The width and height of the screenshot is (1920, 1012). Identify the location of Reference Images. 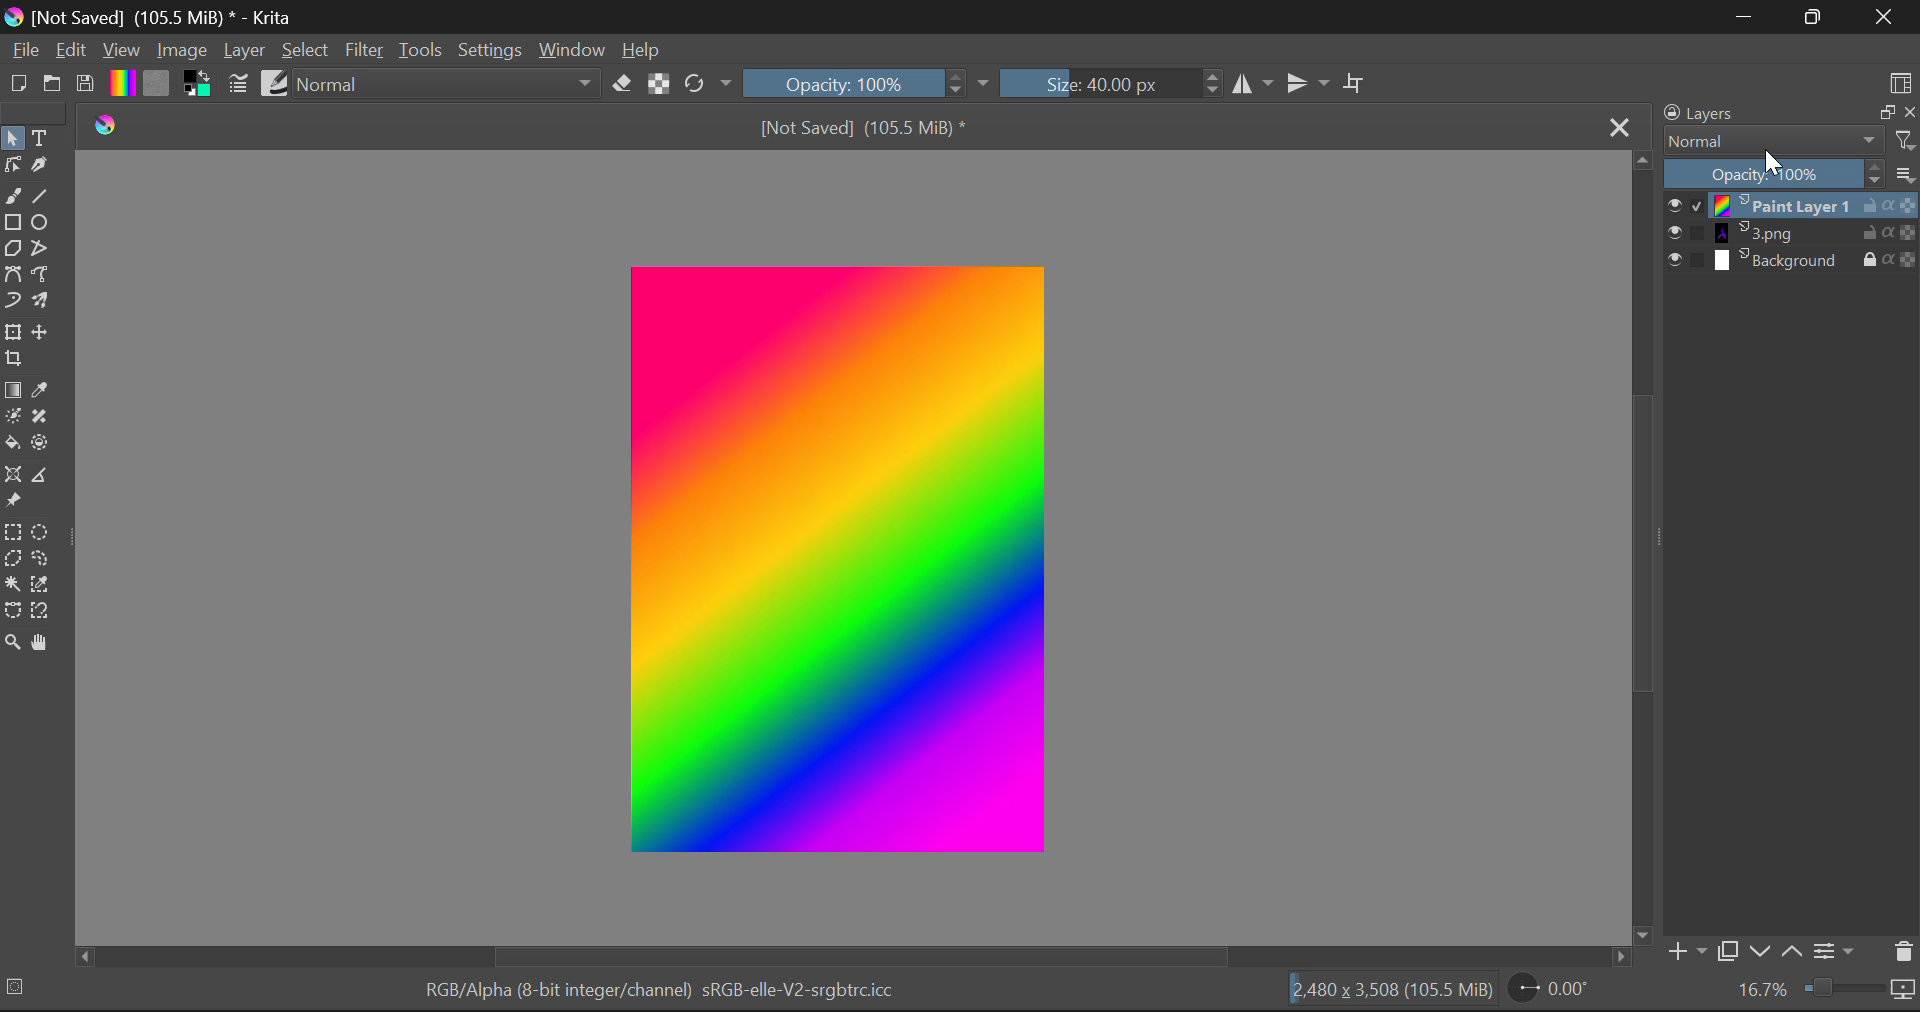
(13, 503).